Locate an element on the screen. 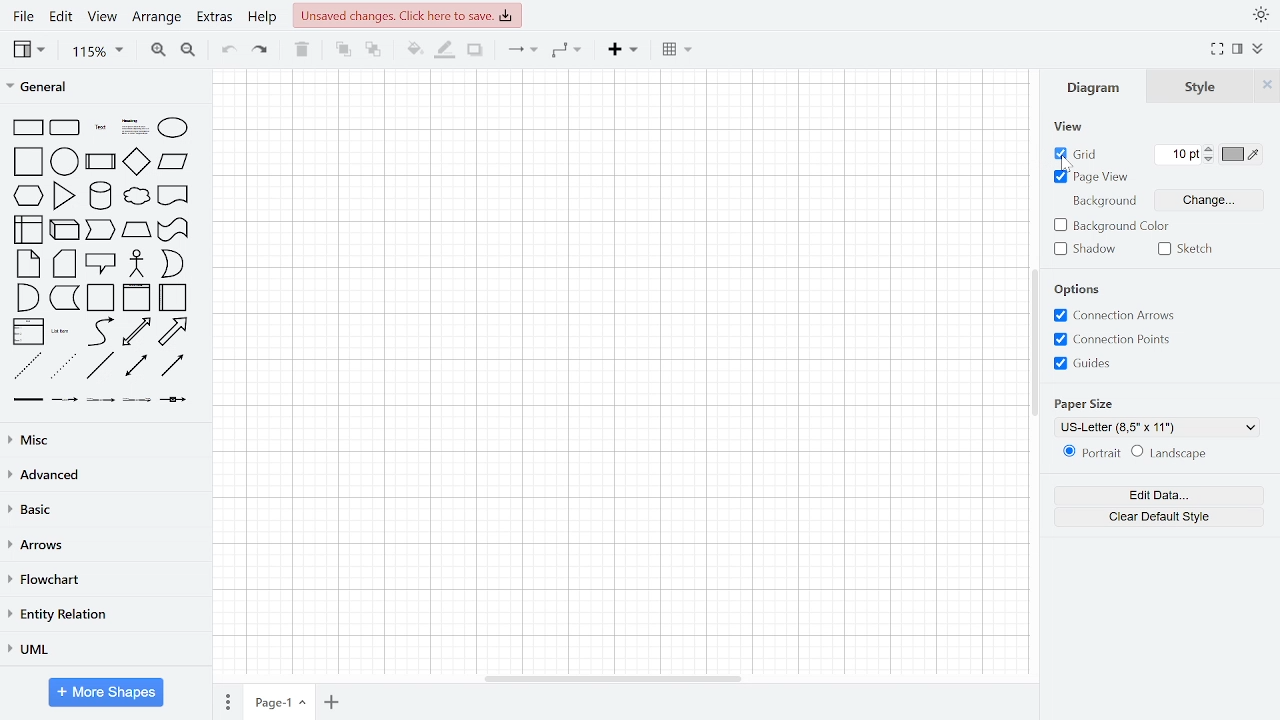 This screenshot has height=720, width=1280. horizontal scrollbar is located at coordinates (610, 676).